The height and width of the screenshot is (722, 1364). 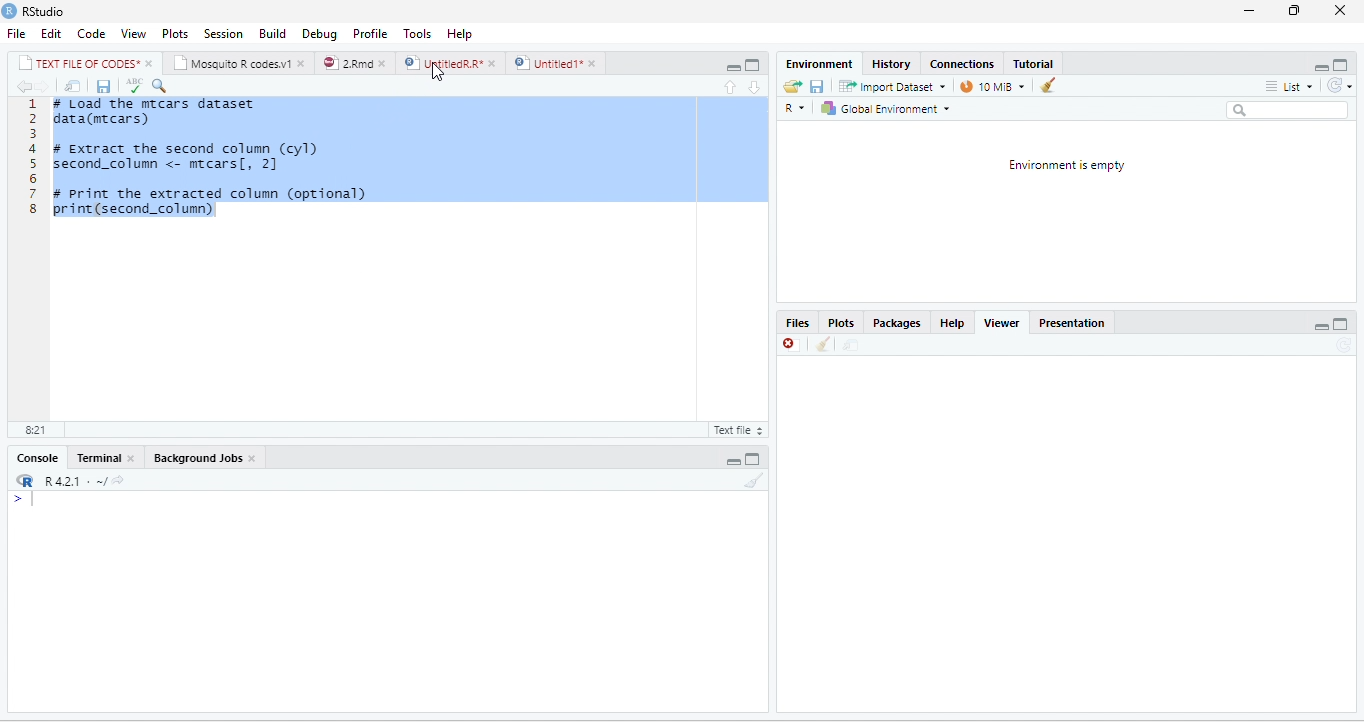 I want to click on Plots, so click(x=175, y=32).